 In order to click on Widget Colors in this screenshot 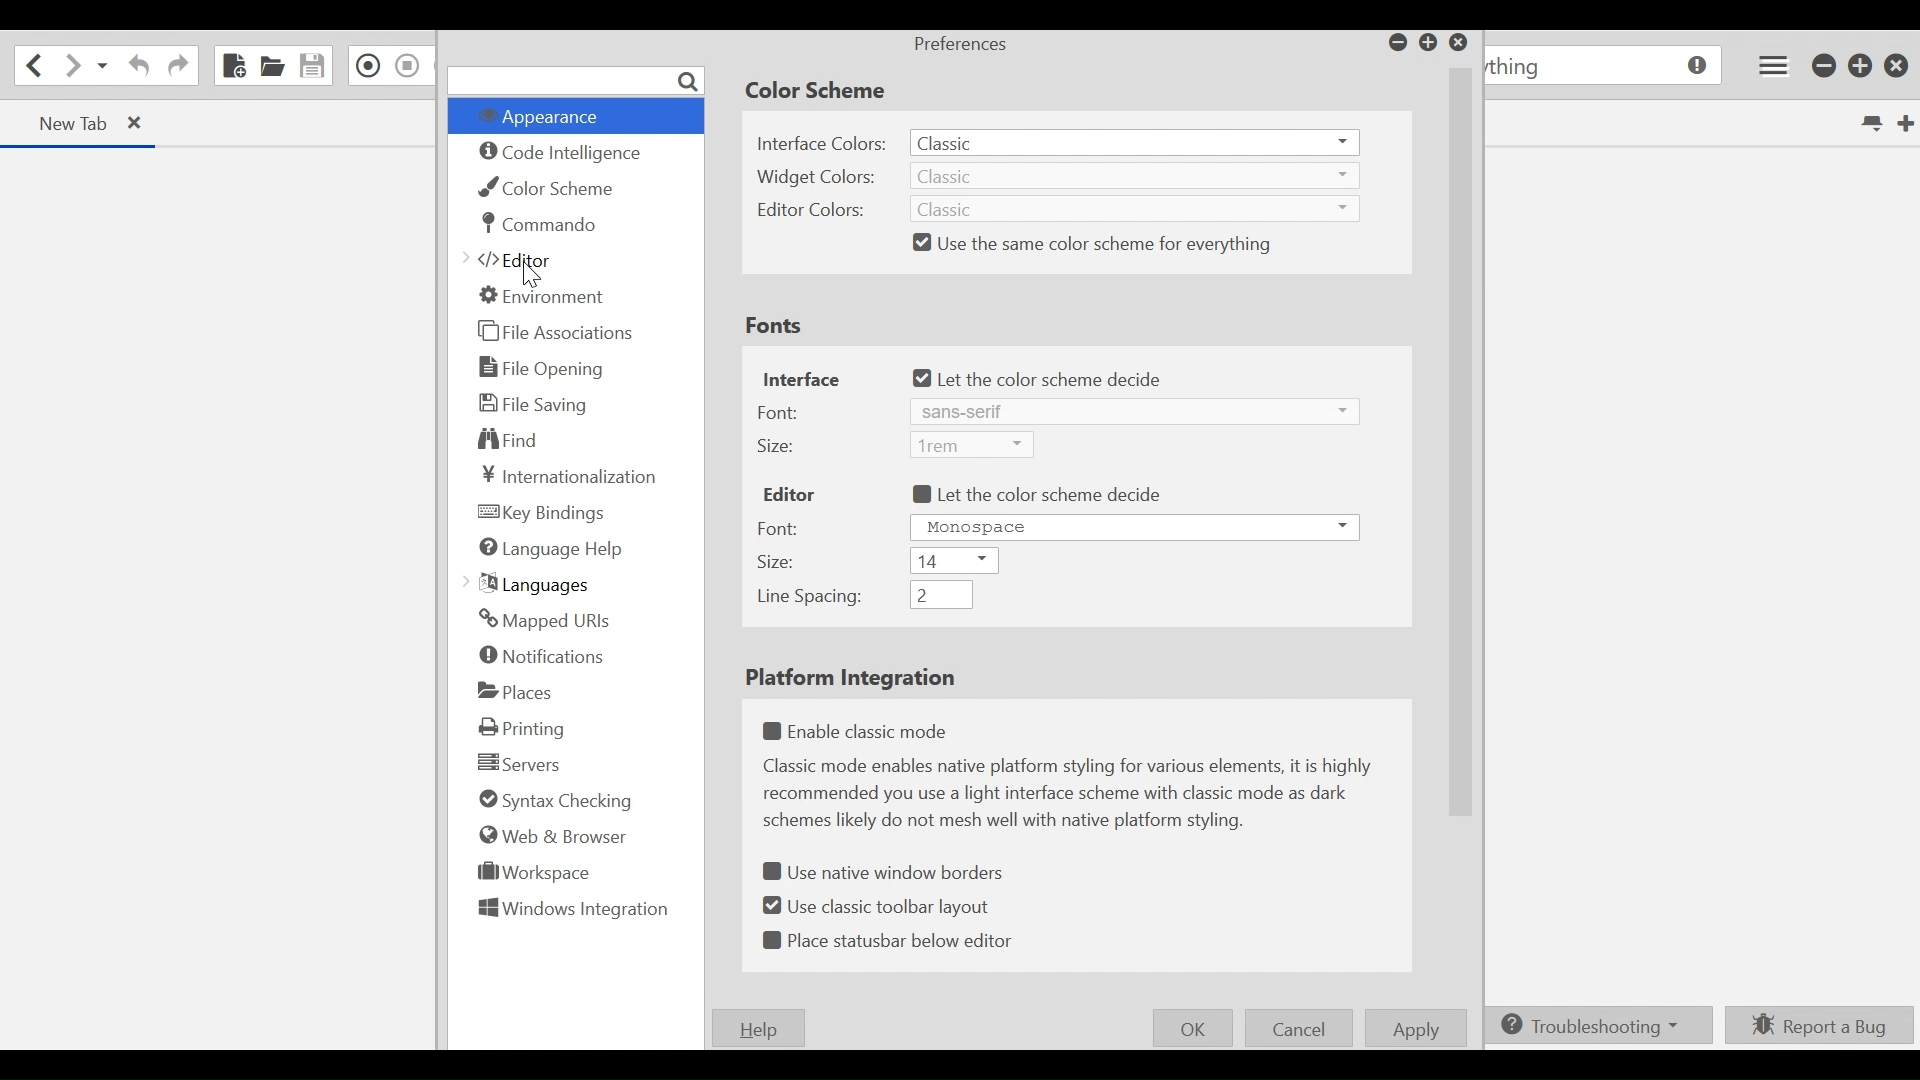, I will do `click(817, 177)`.